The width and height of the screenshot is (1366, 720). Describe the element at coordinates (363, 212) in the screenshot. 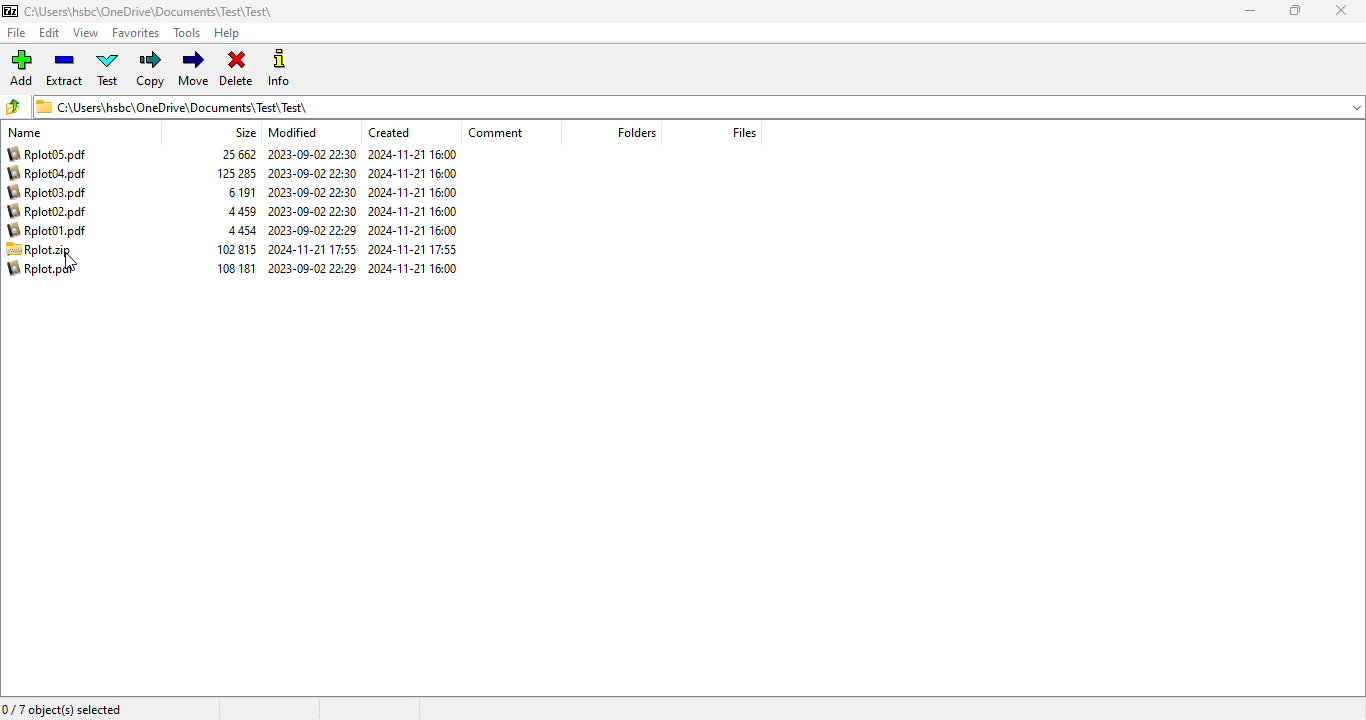

I see `2023-09-02 22:30  2024-11-21 16:00` at that location.